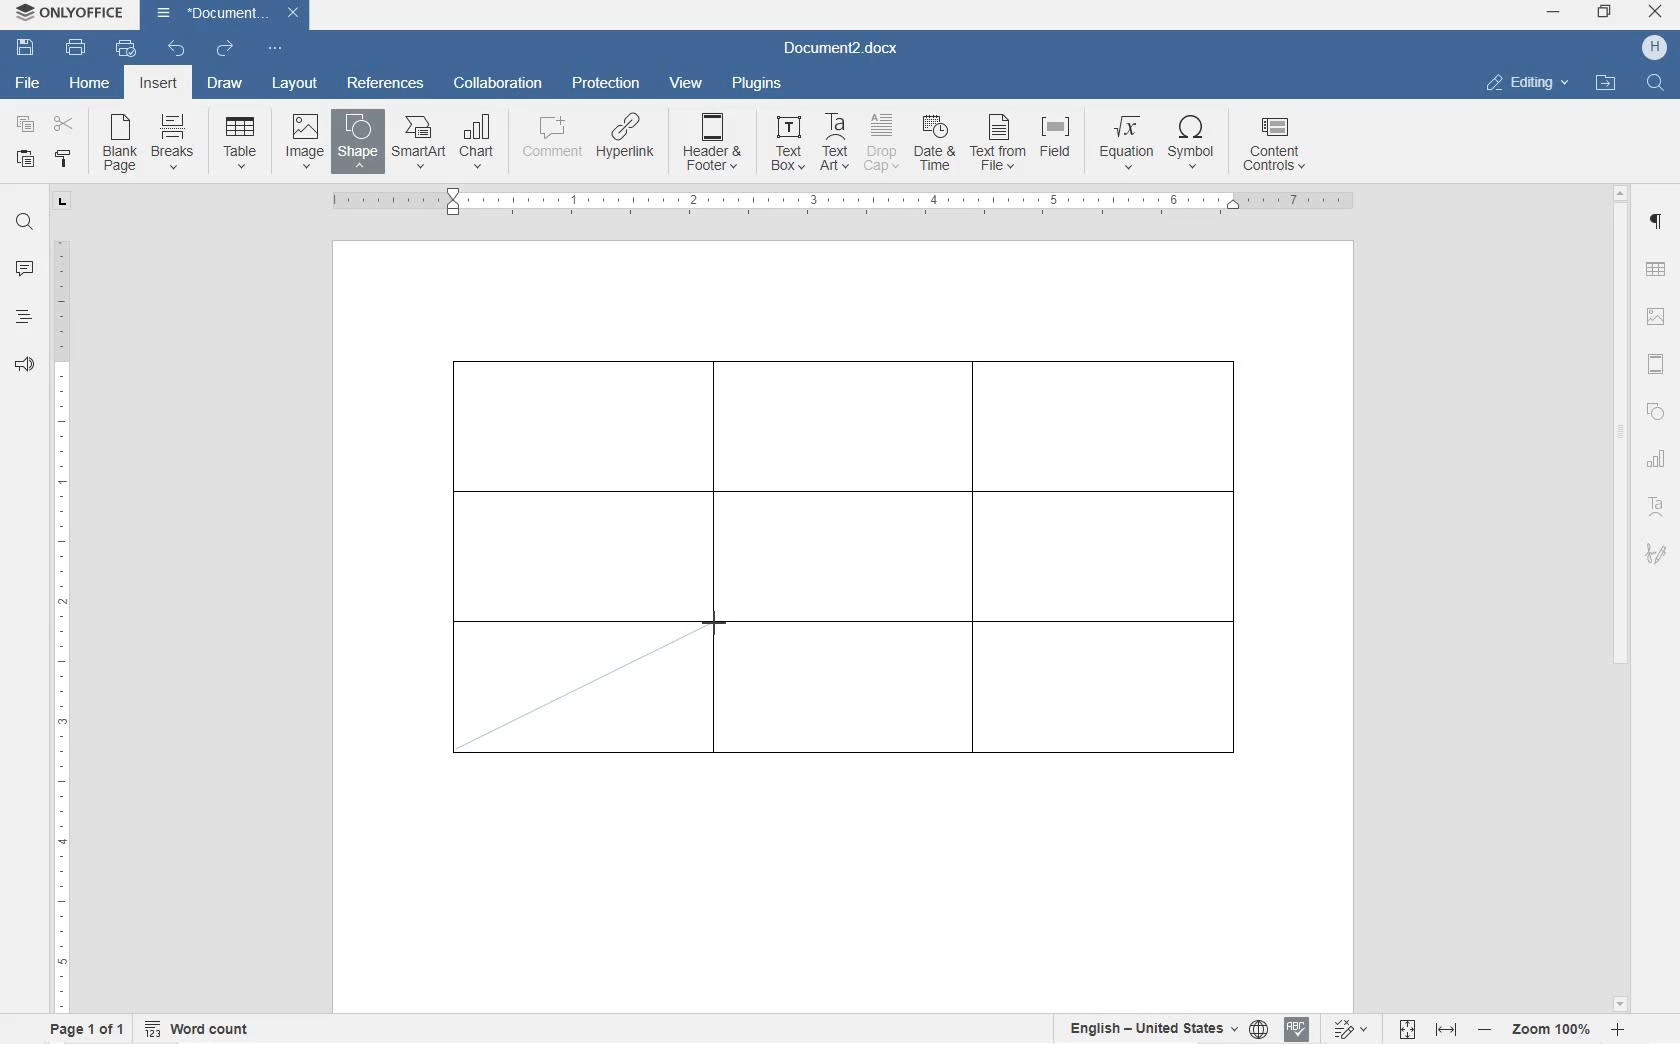 The image size is (1680, 1044). Describe the element at coordinates (832, 144) in the screenshot. I see `TEXT ART` at that location.